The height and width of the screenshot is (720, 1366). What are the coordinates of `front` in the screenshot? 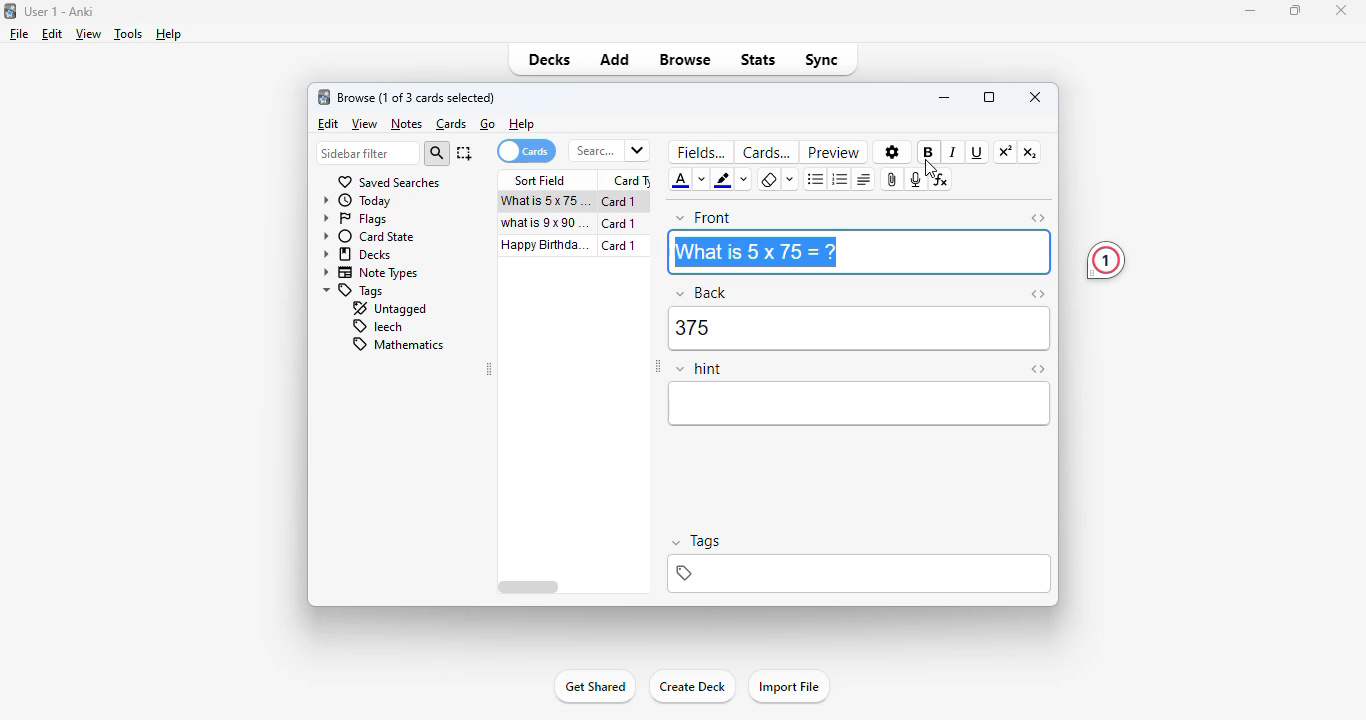 It's located at (703, 218).